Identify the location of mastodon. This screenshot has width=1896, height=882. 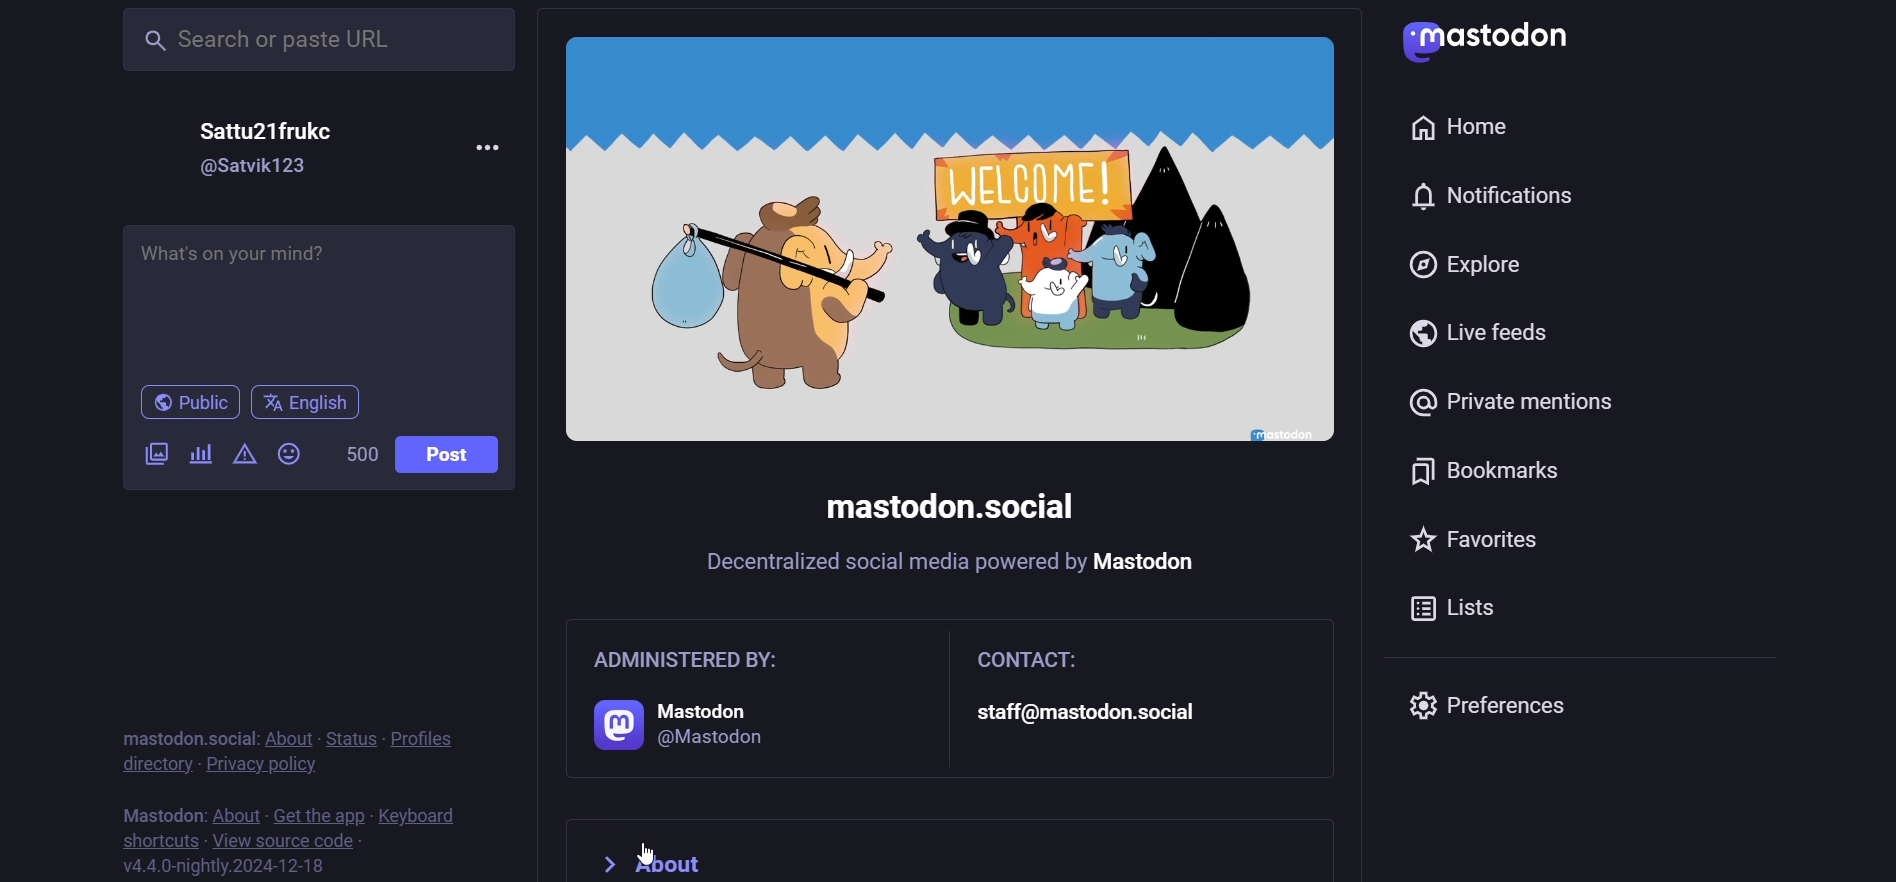
(159, 811).